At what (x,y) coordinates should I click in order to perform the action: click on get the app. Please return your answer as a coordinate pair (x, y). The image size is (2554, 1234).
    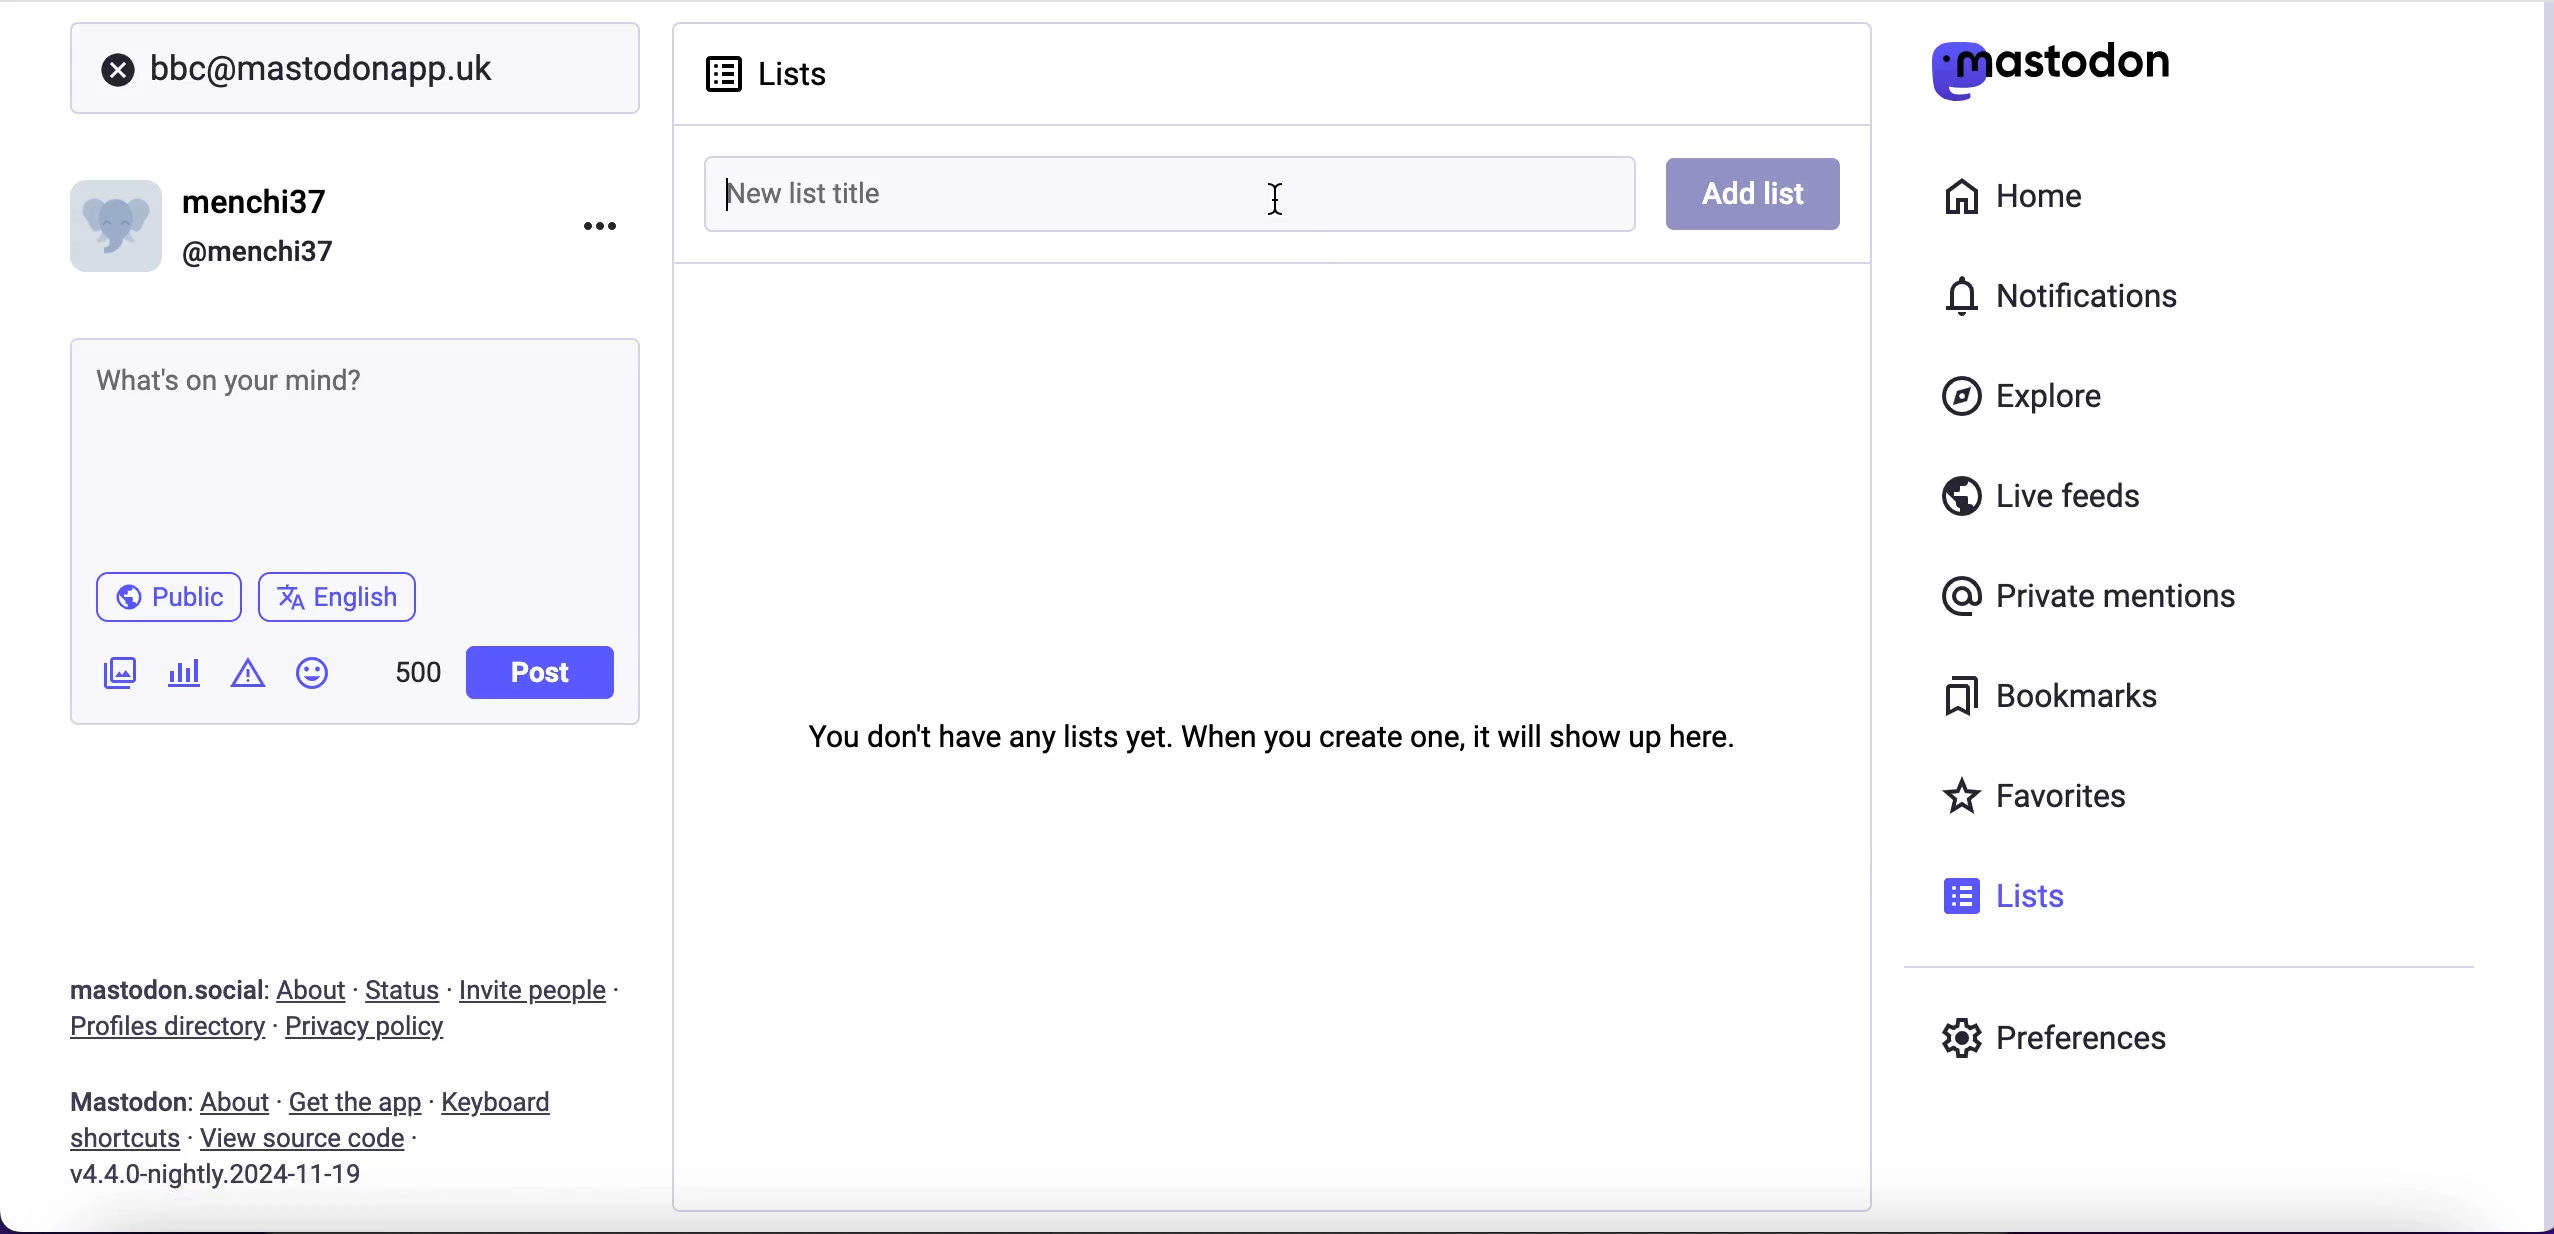
    Looking at the image, I should click on (353, 1102).